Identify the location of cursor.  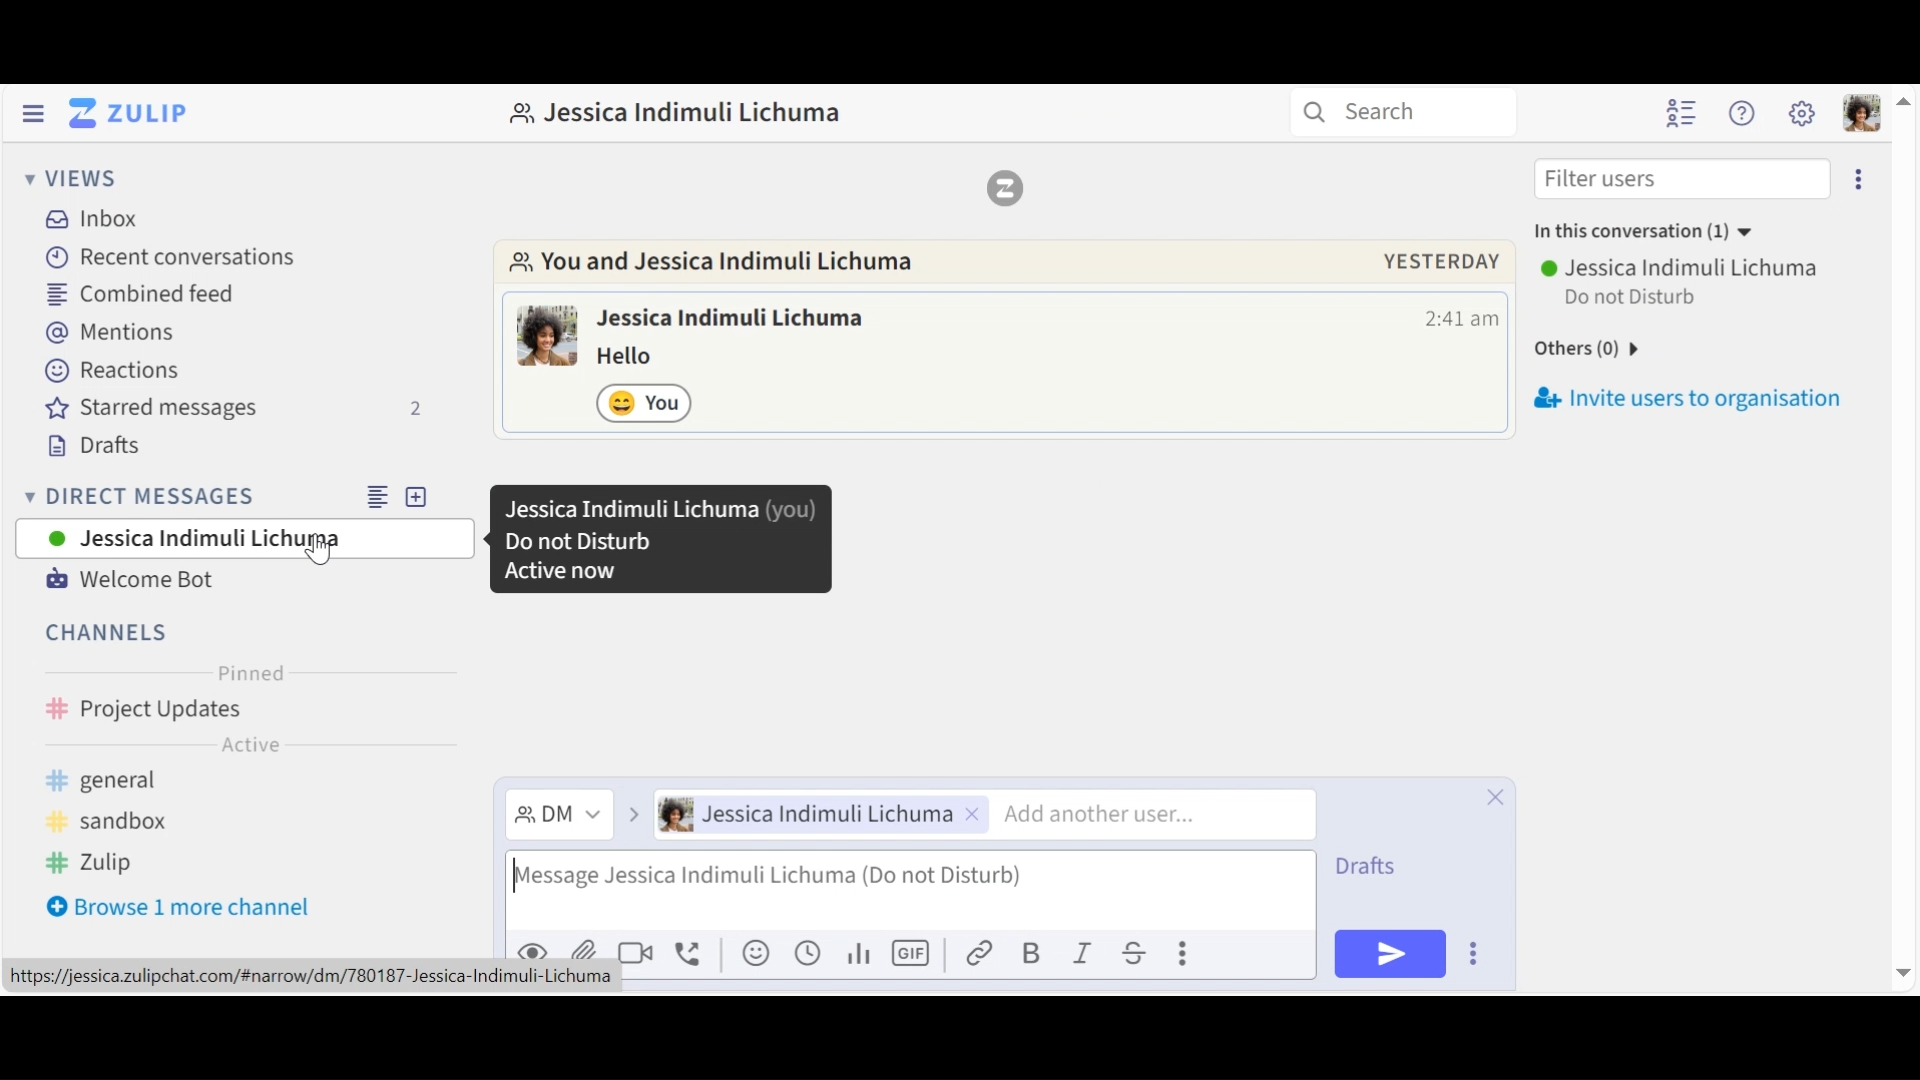
(316, 552).